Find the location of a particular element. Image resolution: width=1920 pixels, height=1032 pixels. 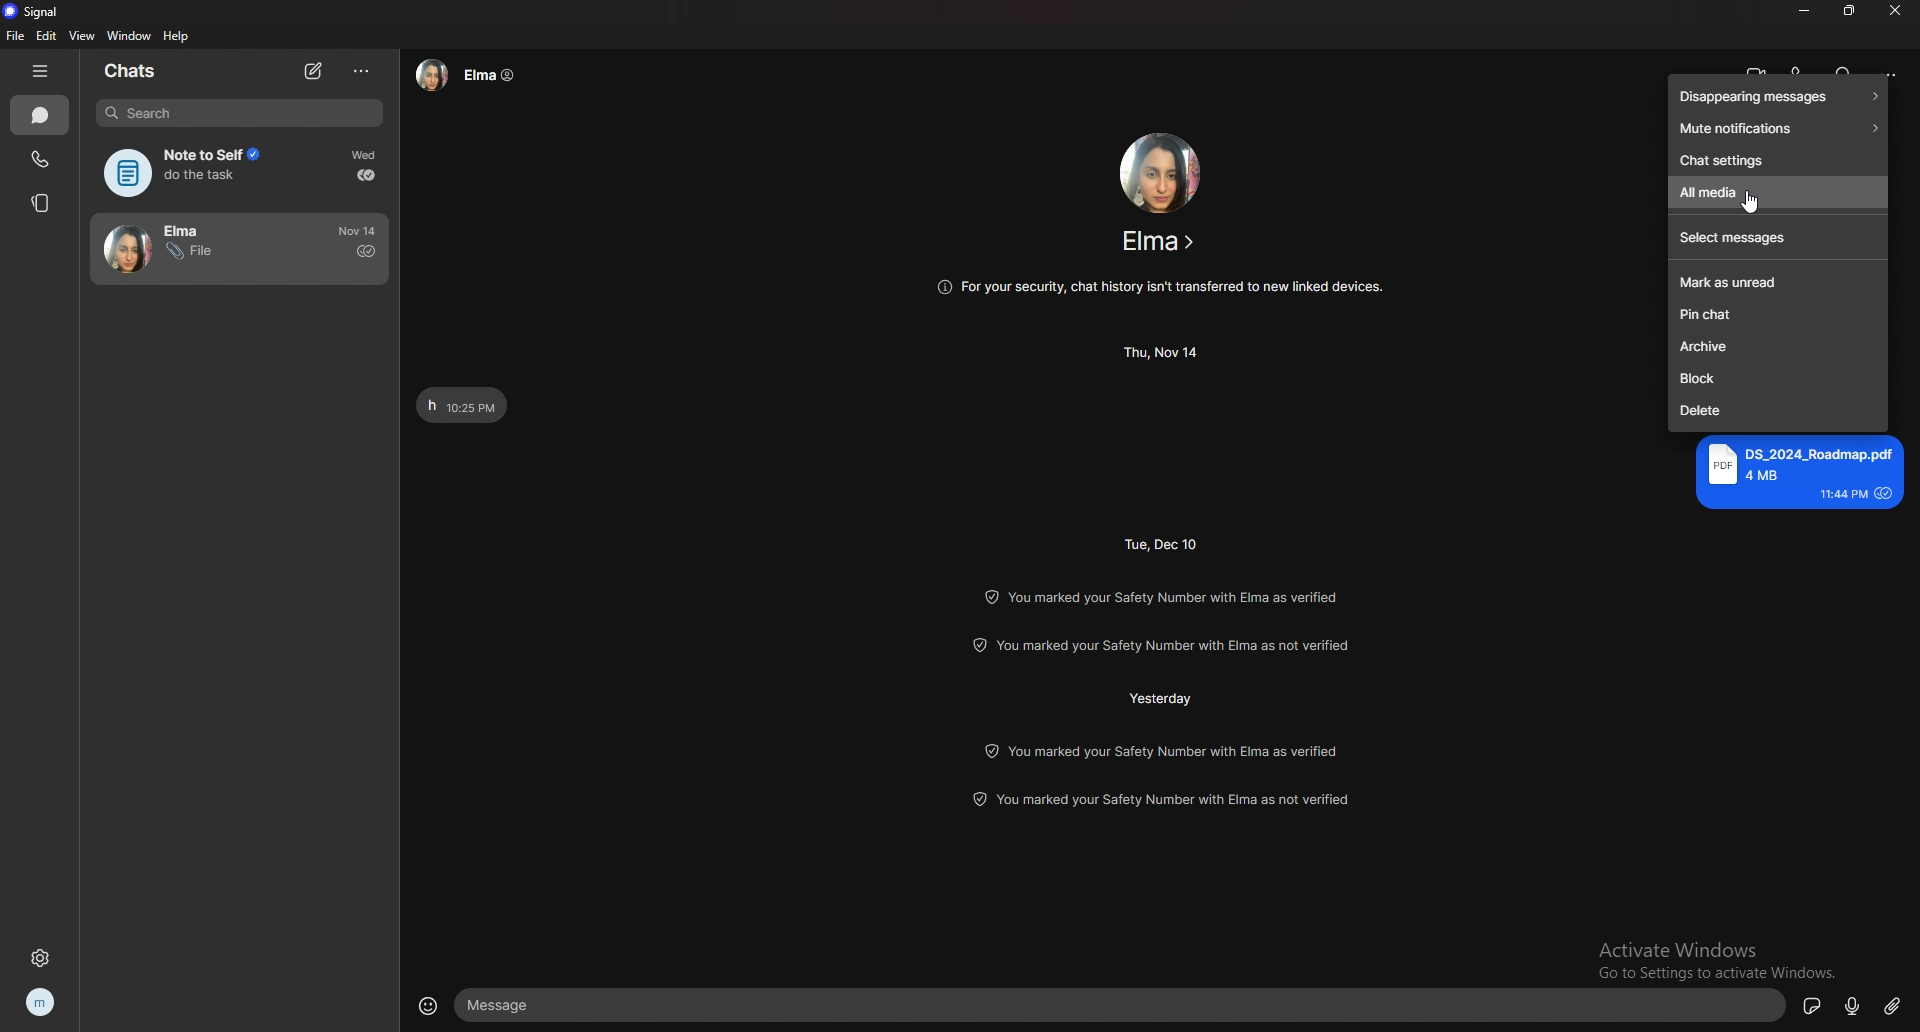

signal is located at coordinates (42, 10).